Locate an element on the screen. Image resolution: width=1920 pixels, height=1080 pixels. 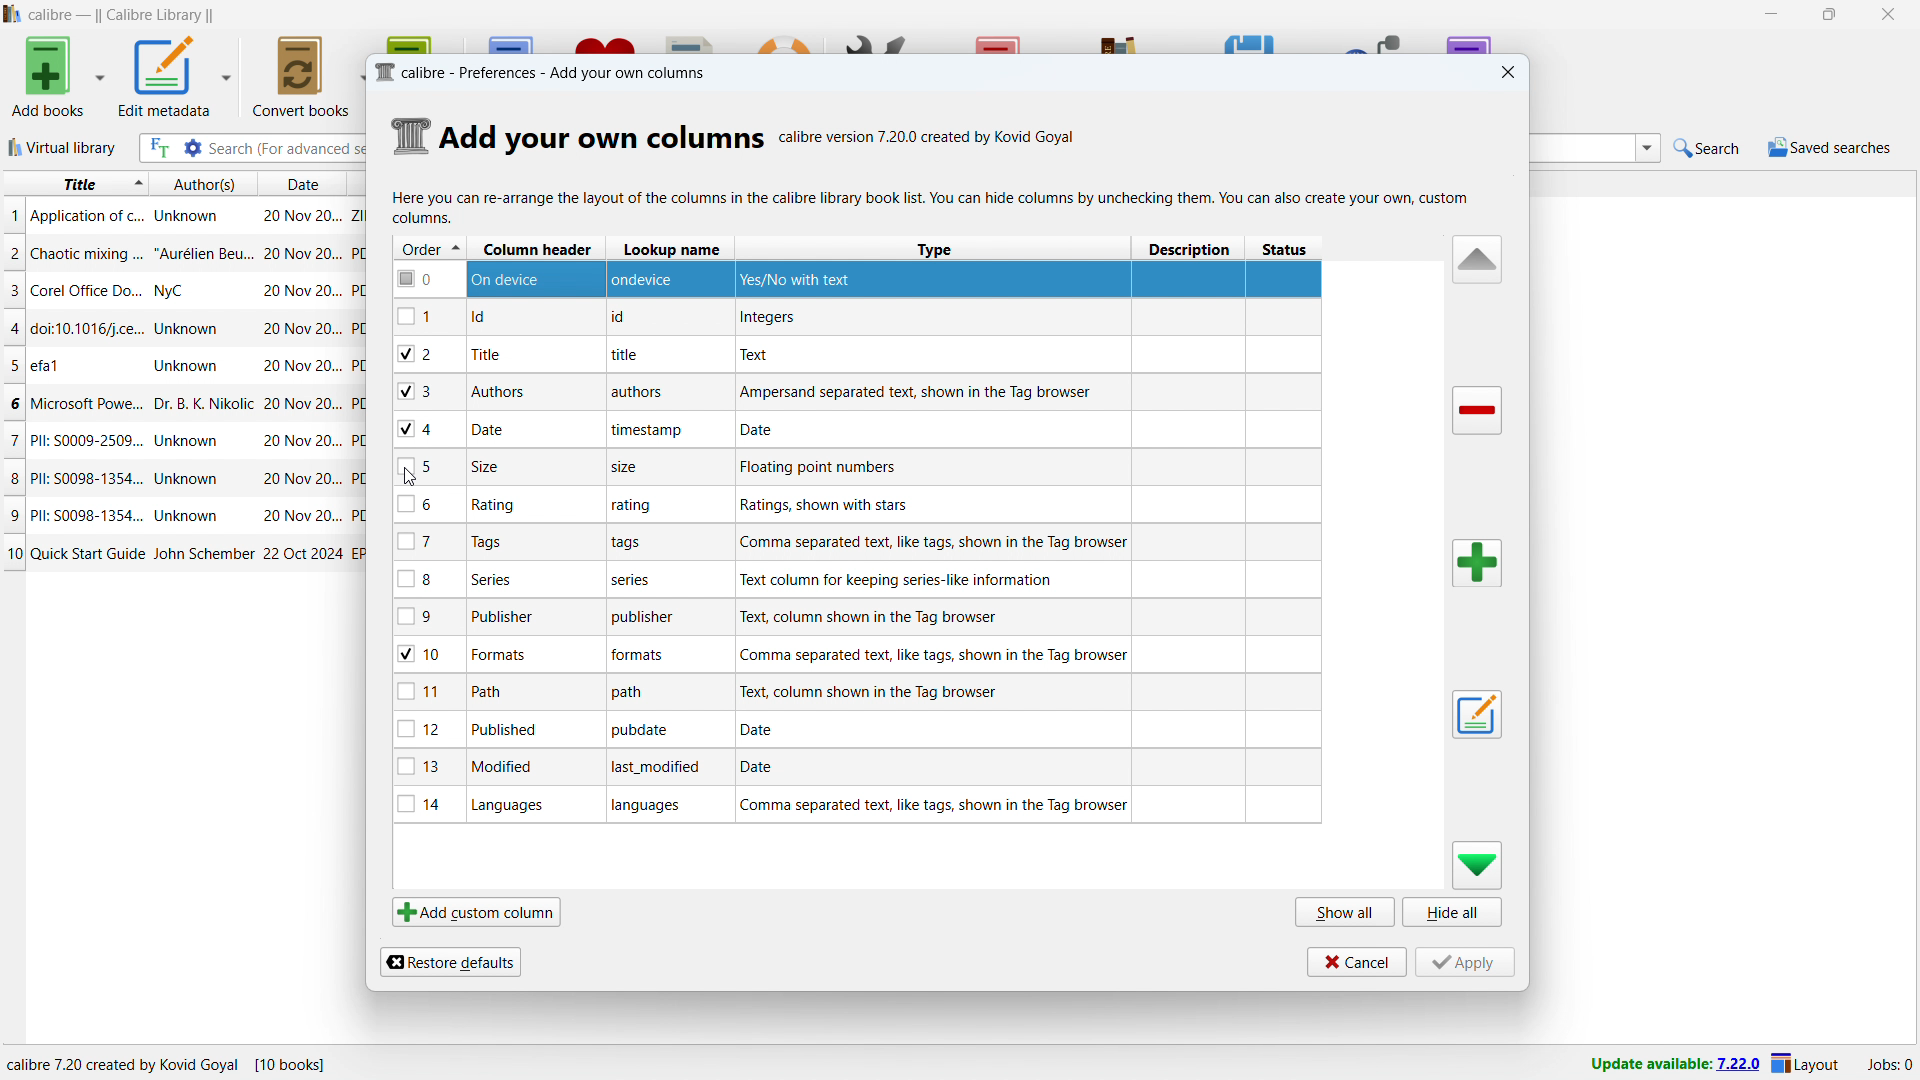
title is located at coordinates (121, 15).